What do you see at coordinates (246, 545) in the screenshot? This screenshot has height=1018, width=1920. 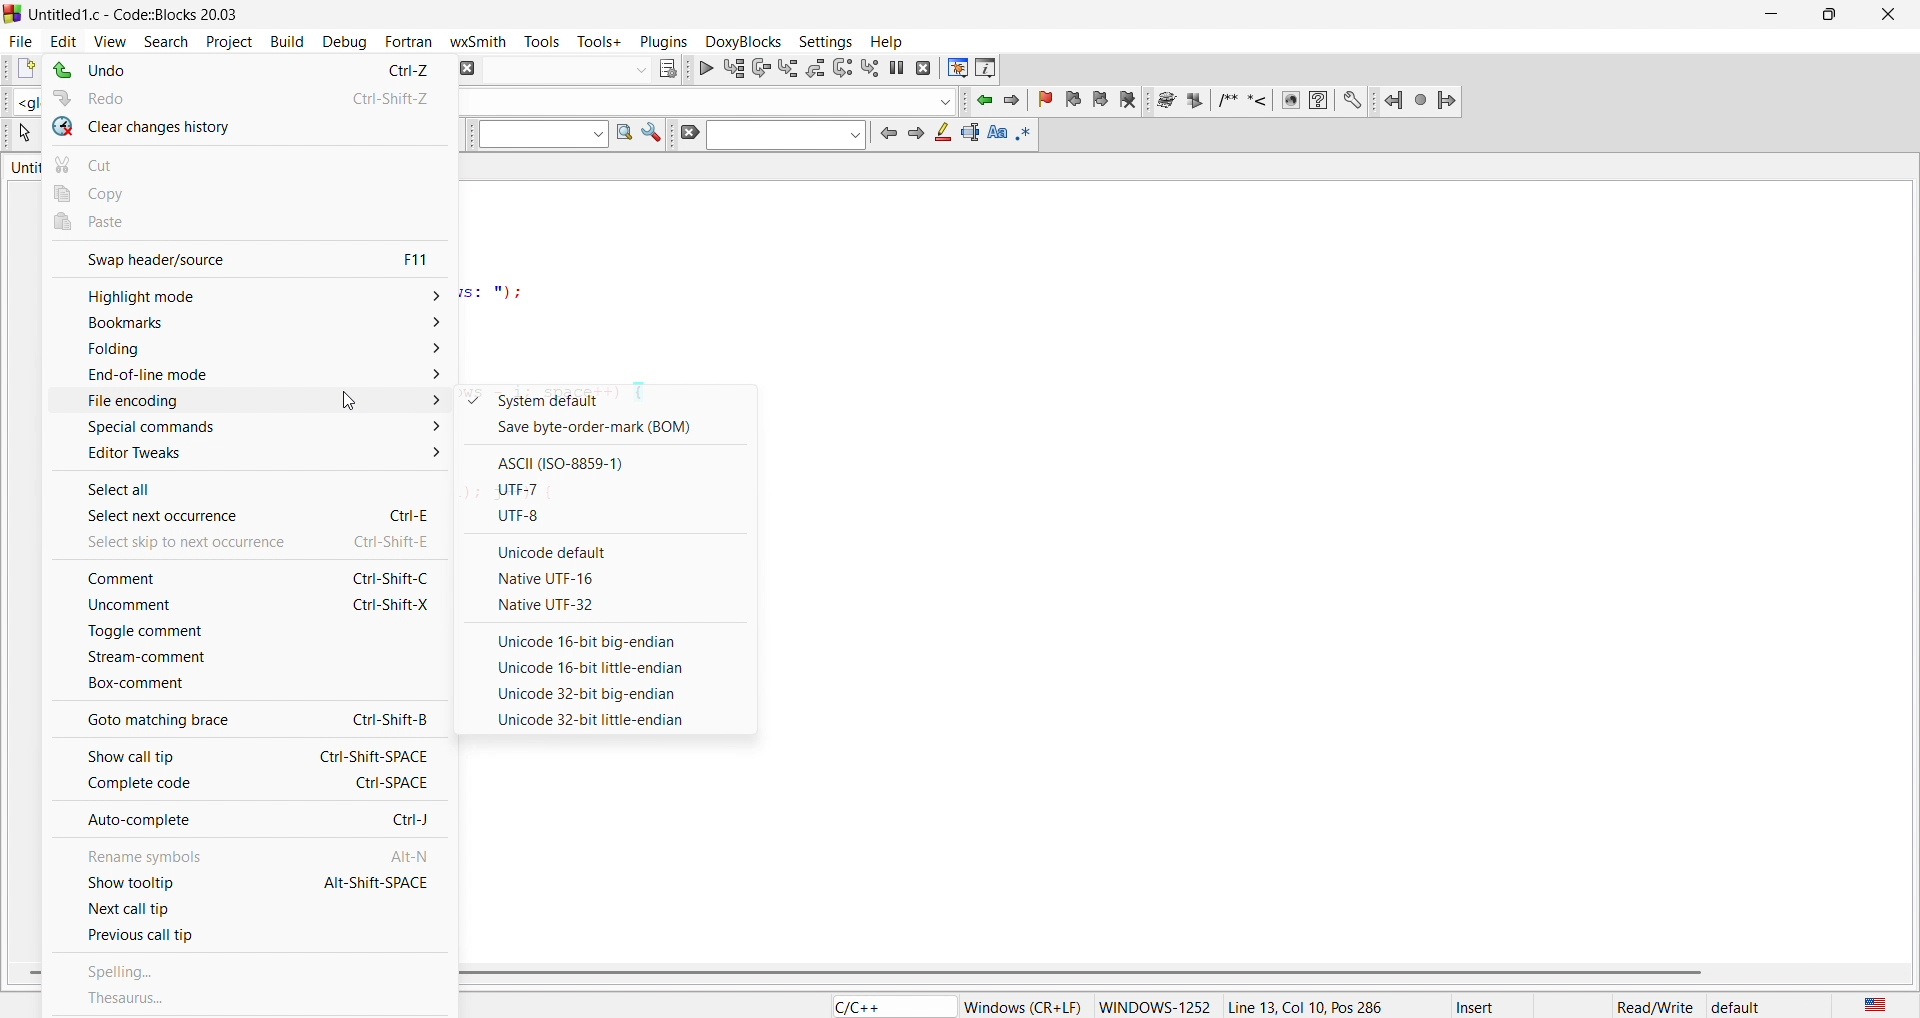 I see `skip` at bounding box center [246, 545].